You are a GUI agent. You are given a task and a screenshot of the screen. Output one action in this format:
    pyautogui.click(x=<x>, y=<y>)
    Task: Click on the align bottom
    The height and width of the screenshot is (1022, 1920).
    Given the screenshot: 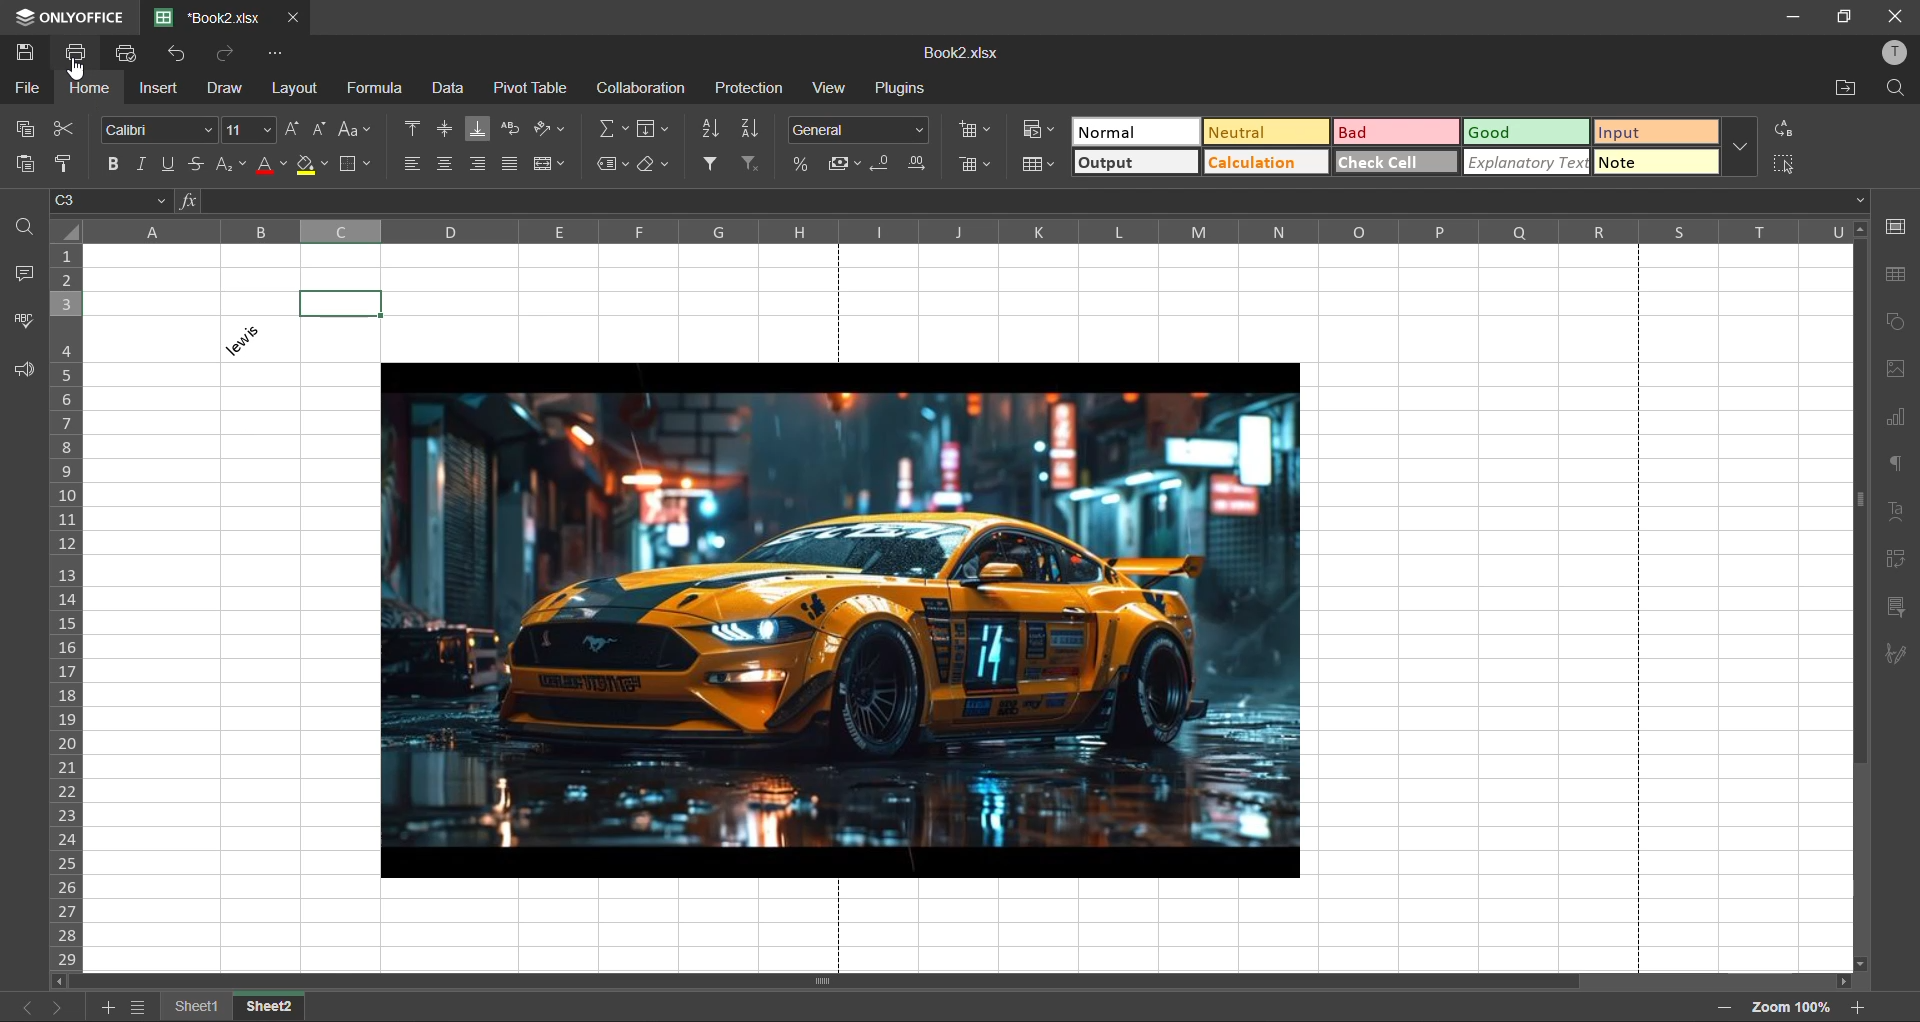 What is the action you would take?
    pyautogui.click(x=473, y=129)
    